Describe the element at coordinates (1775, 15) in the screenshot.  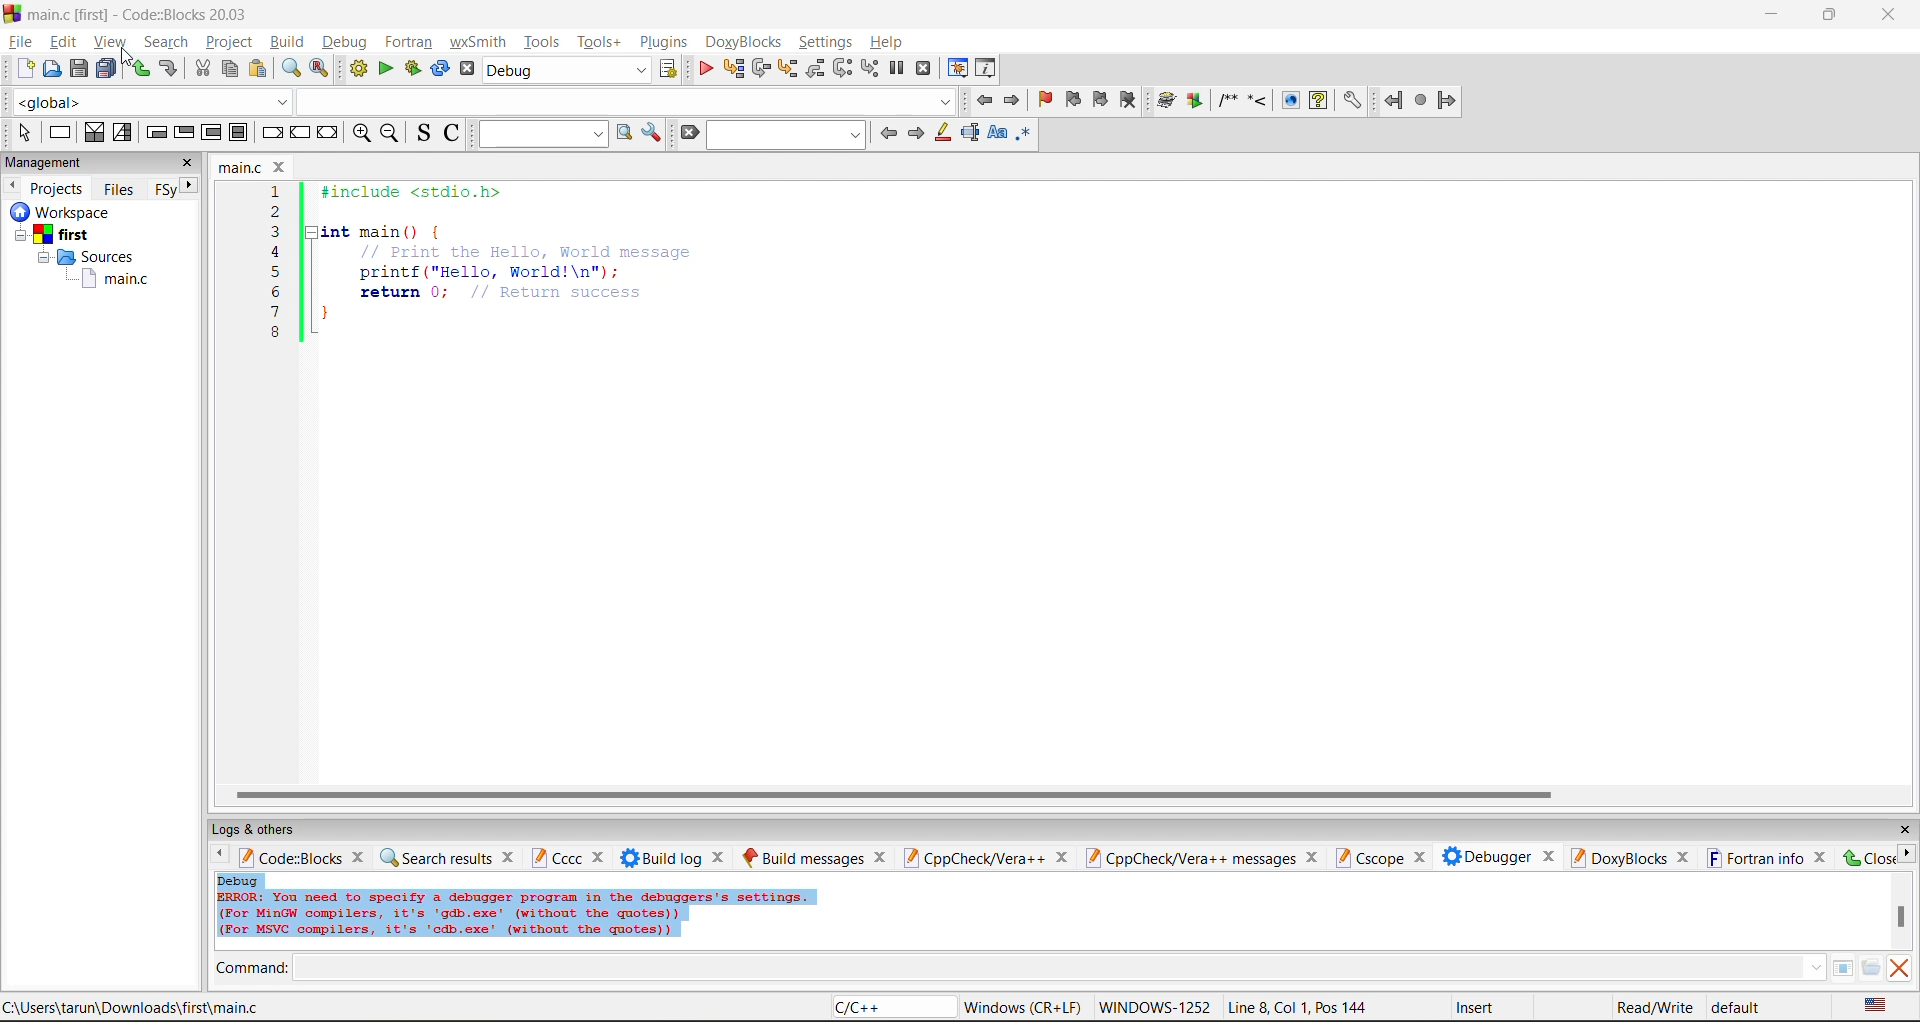
I see `minimize` at that location.